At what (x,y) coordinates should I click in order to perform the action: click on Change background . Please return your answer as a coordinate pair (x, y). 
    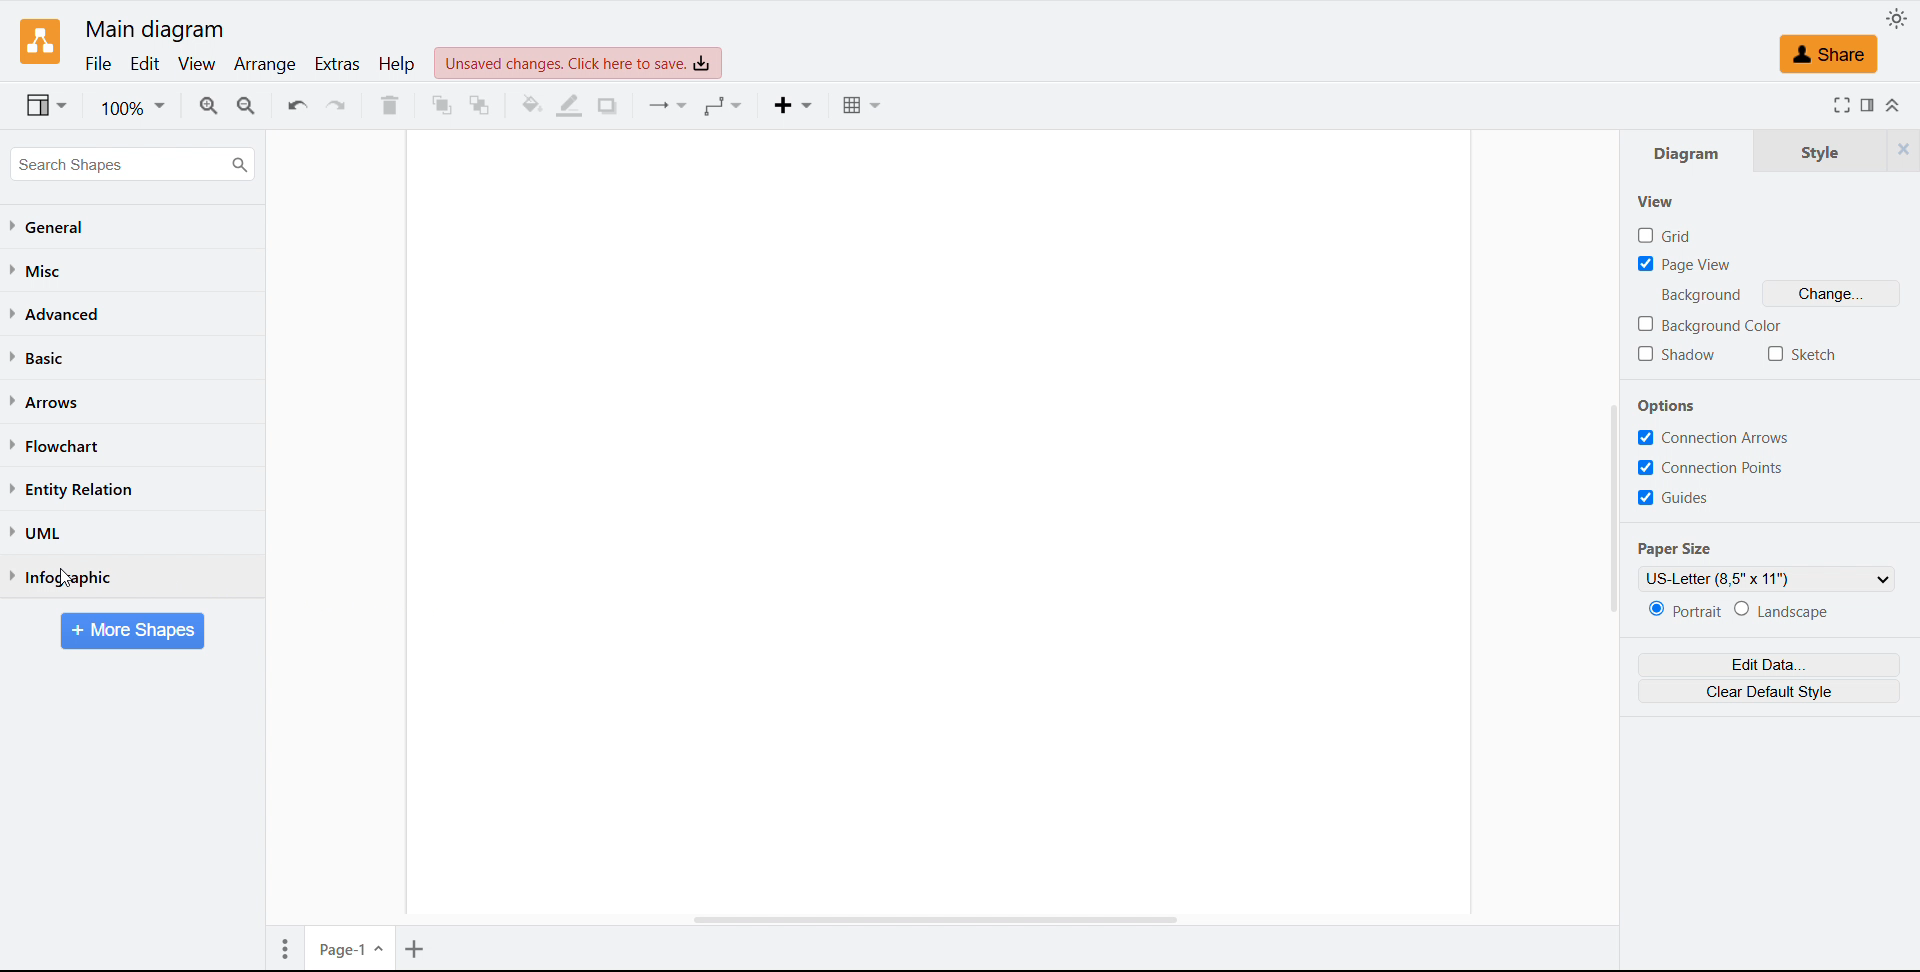
    Looking at the image, I should click on (1830, 292).